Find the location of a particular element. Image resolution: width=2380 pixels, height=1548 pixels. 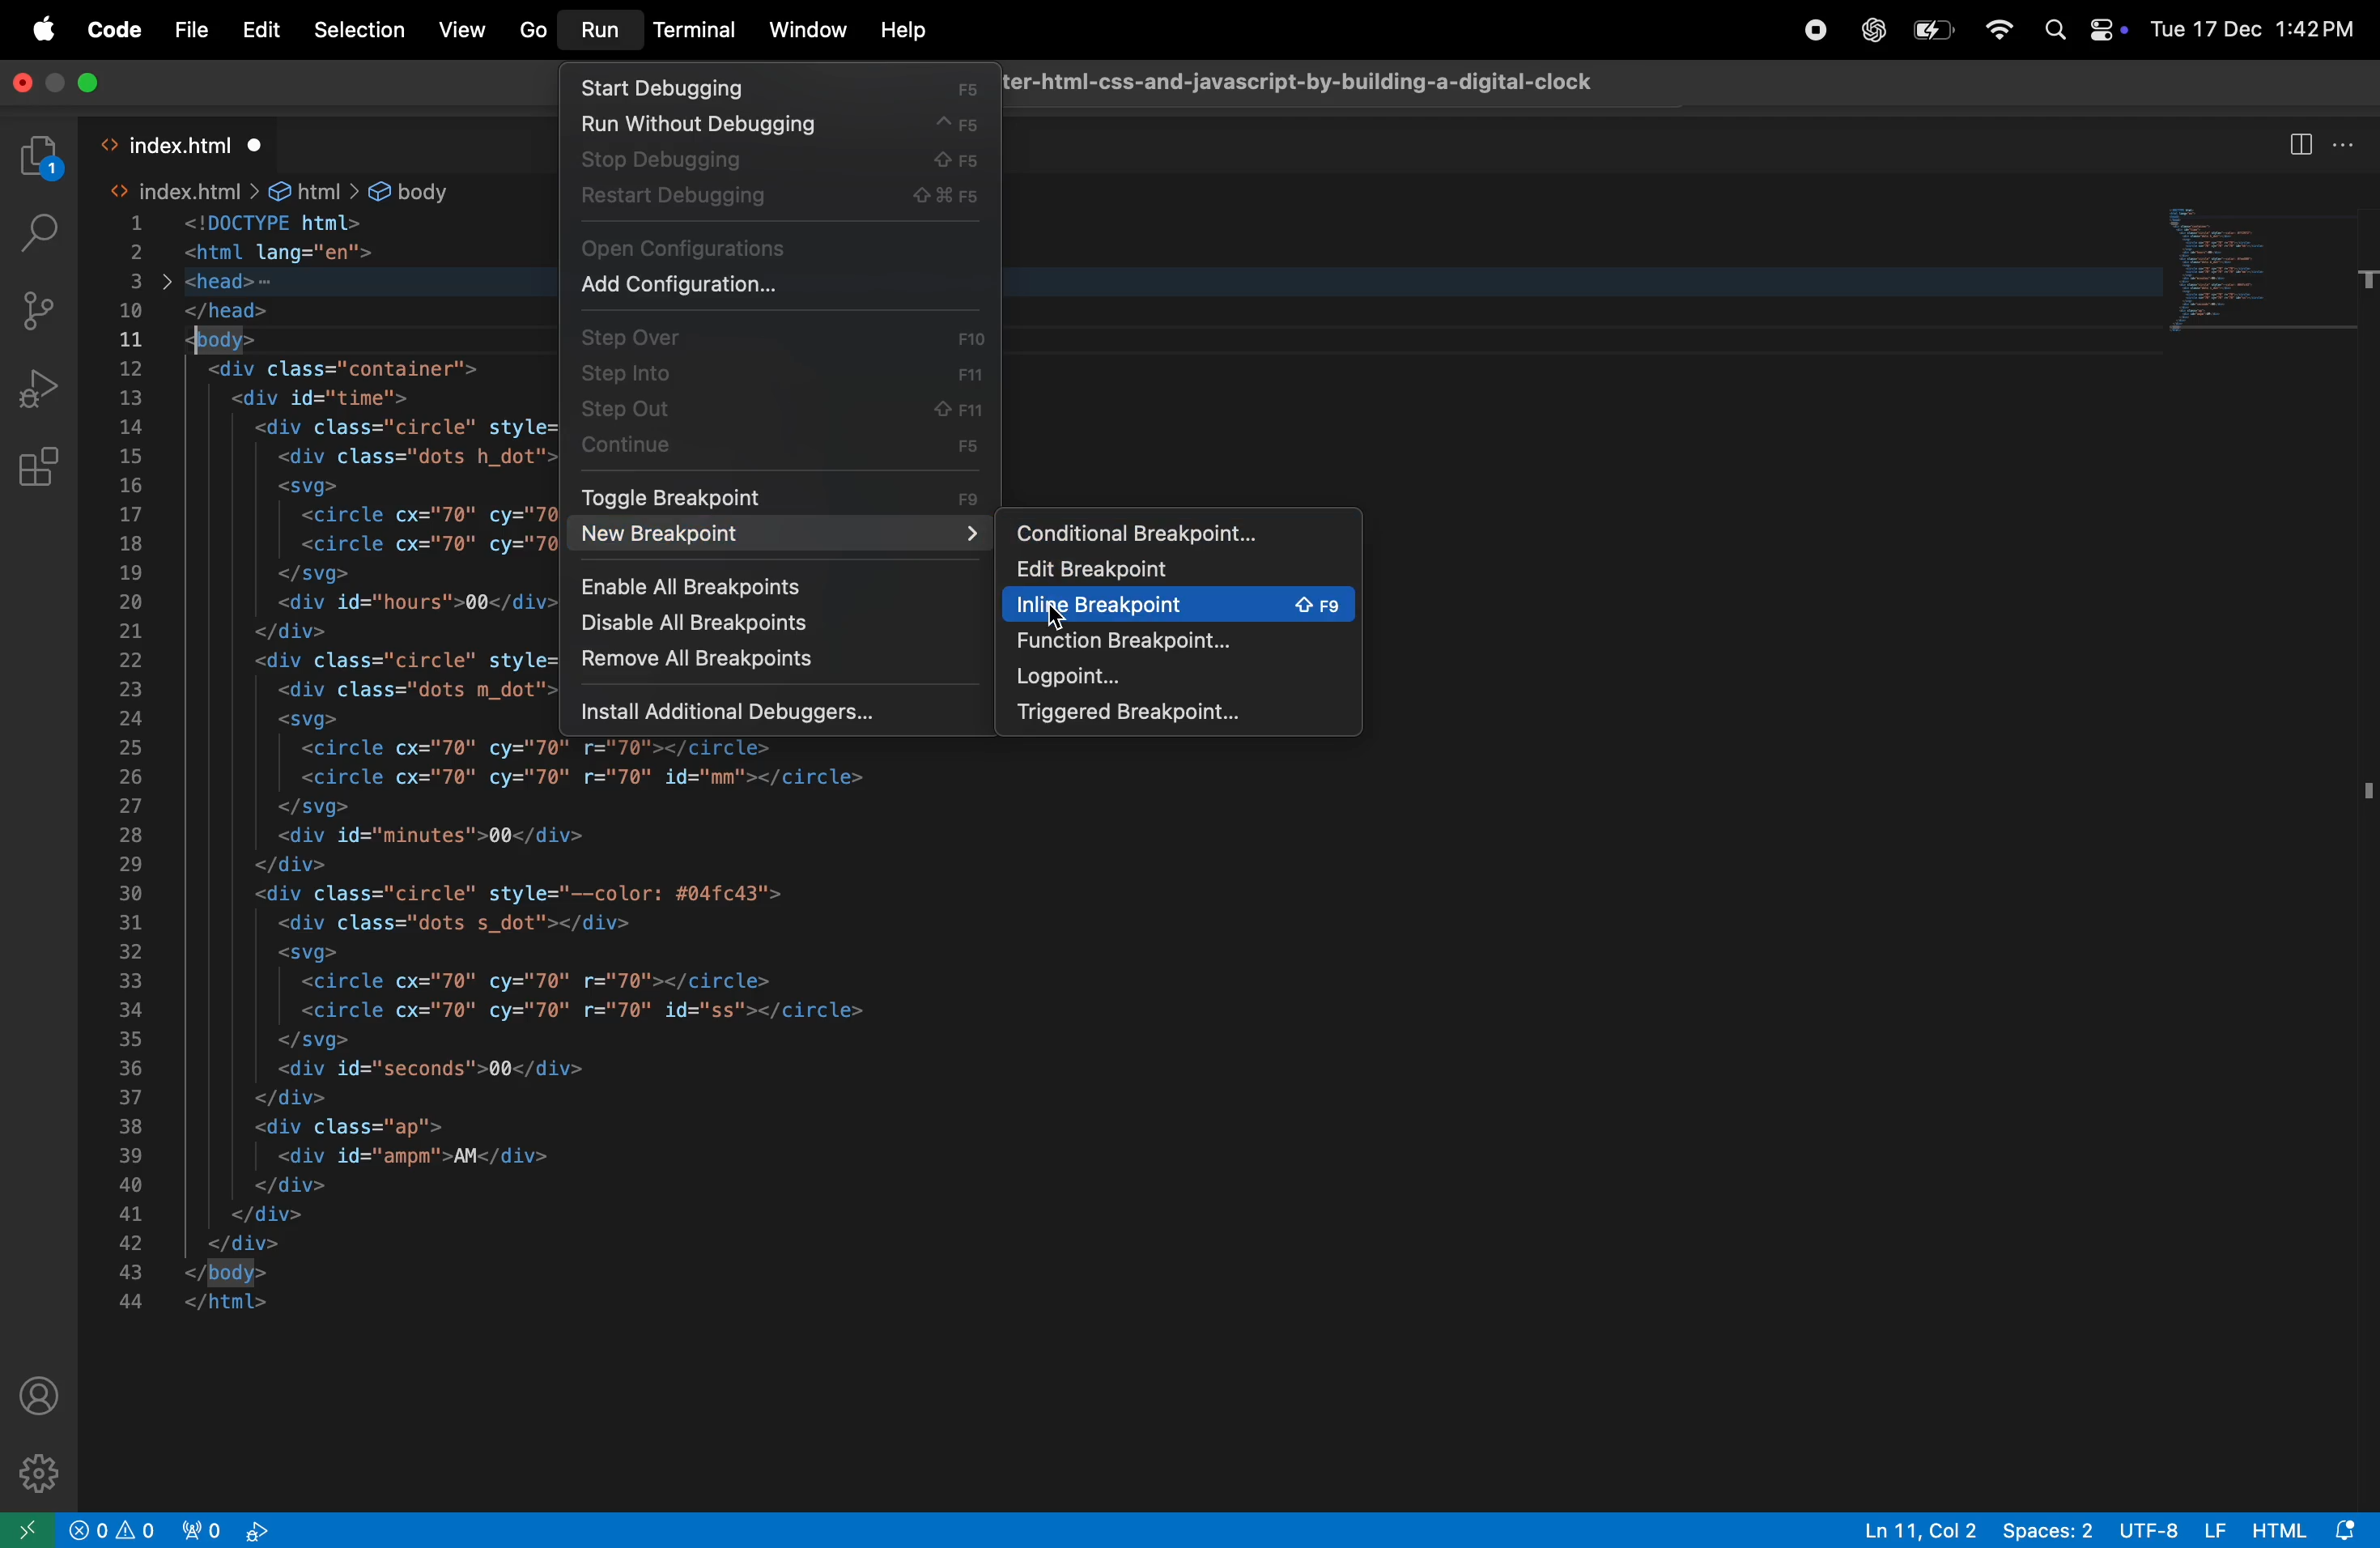

settings is located at coordinates (34, 1470).